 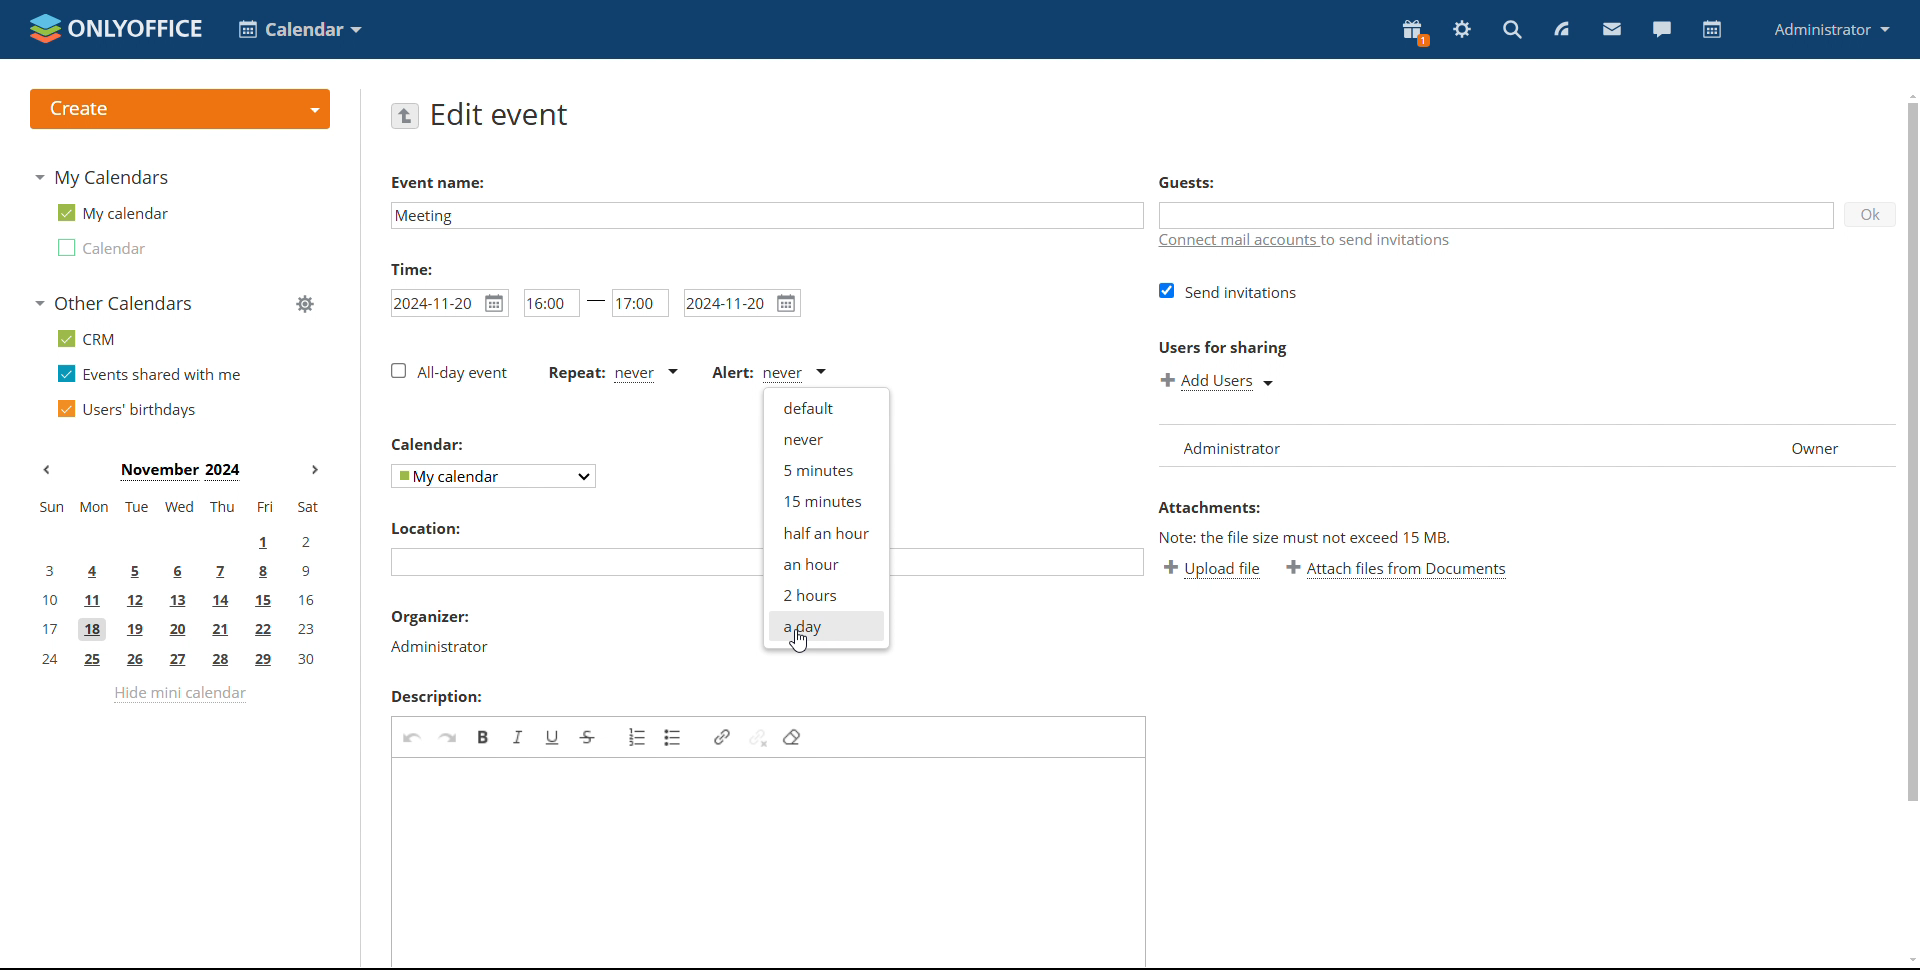 What do you see at coordinates (612, 374) in the screenshot?
I see `event repetition` at bounding box center [612, 374].